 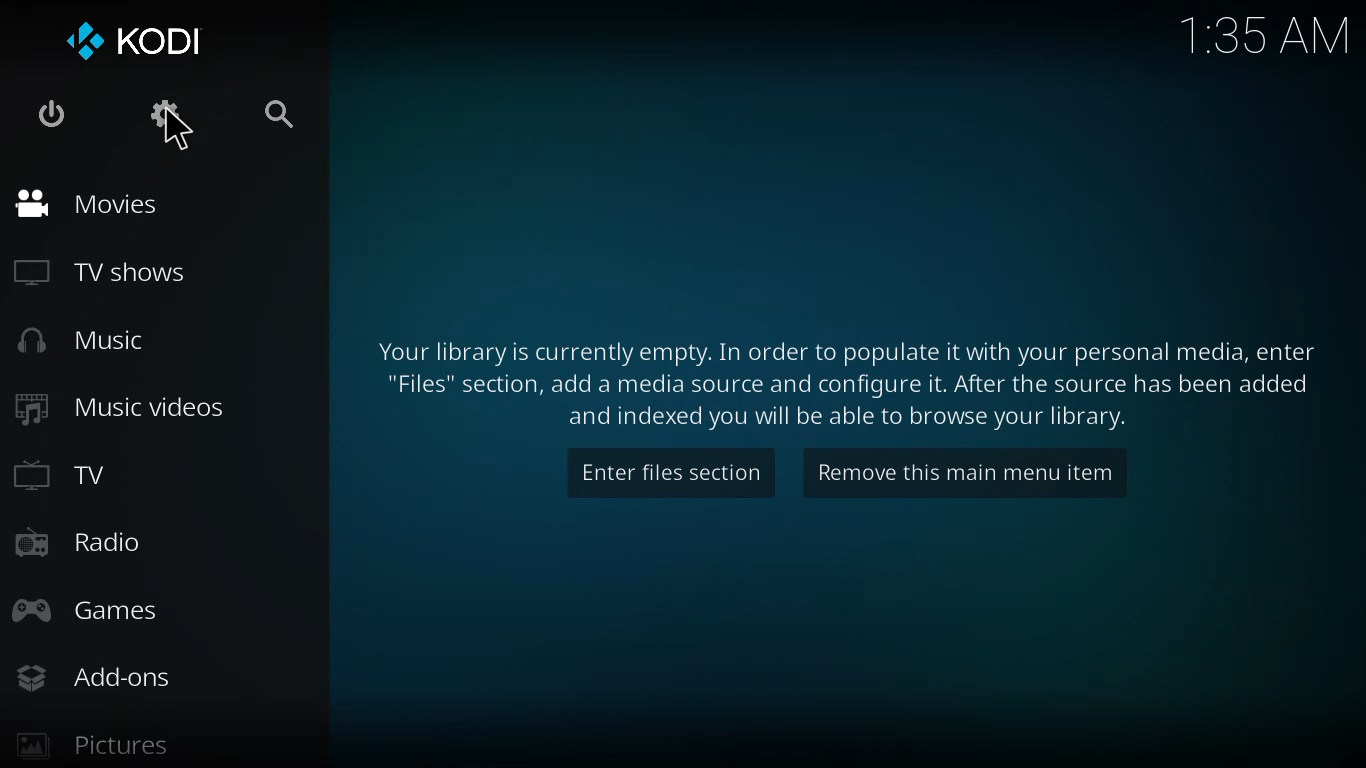 What do you see at coordinates (48, 114) in the screenshot?
I see `power` at bounding box center [48, 114].